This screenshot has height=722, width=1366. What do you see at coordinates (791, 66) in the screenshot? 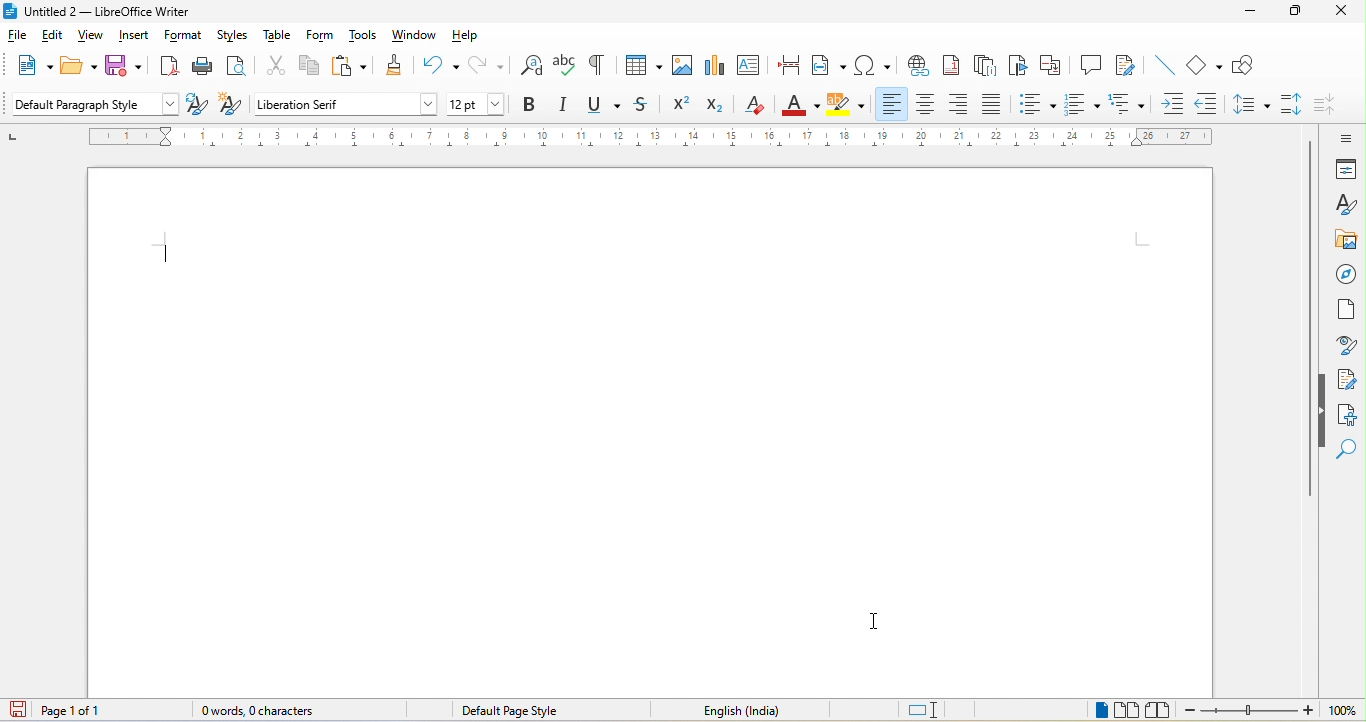
I see `page break` at bounding box center [791, 66].